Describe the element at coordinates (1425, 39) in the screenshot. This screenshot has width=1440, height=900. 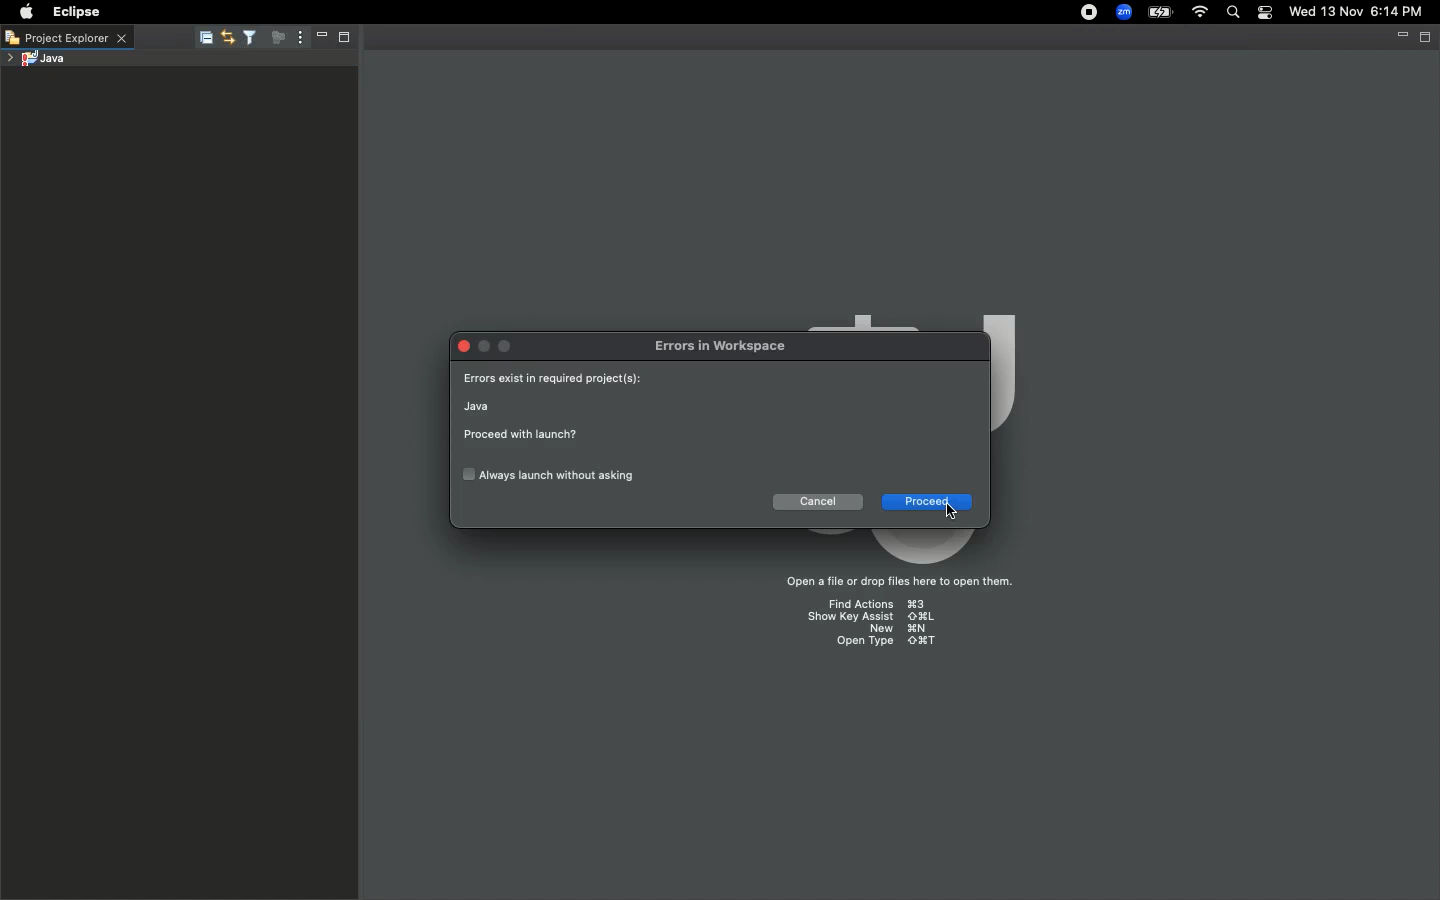
I see `restore` at that location.